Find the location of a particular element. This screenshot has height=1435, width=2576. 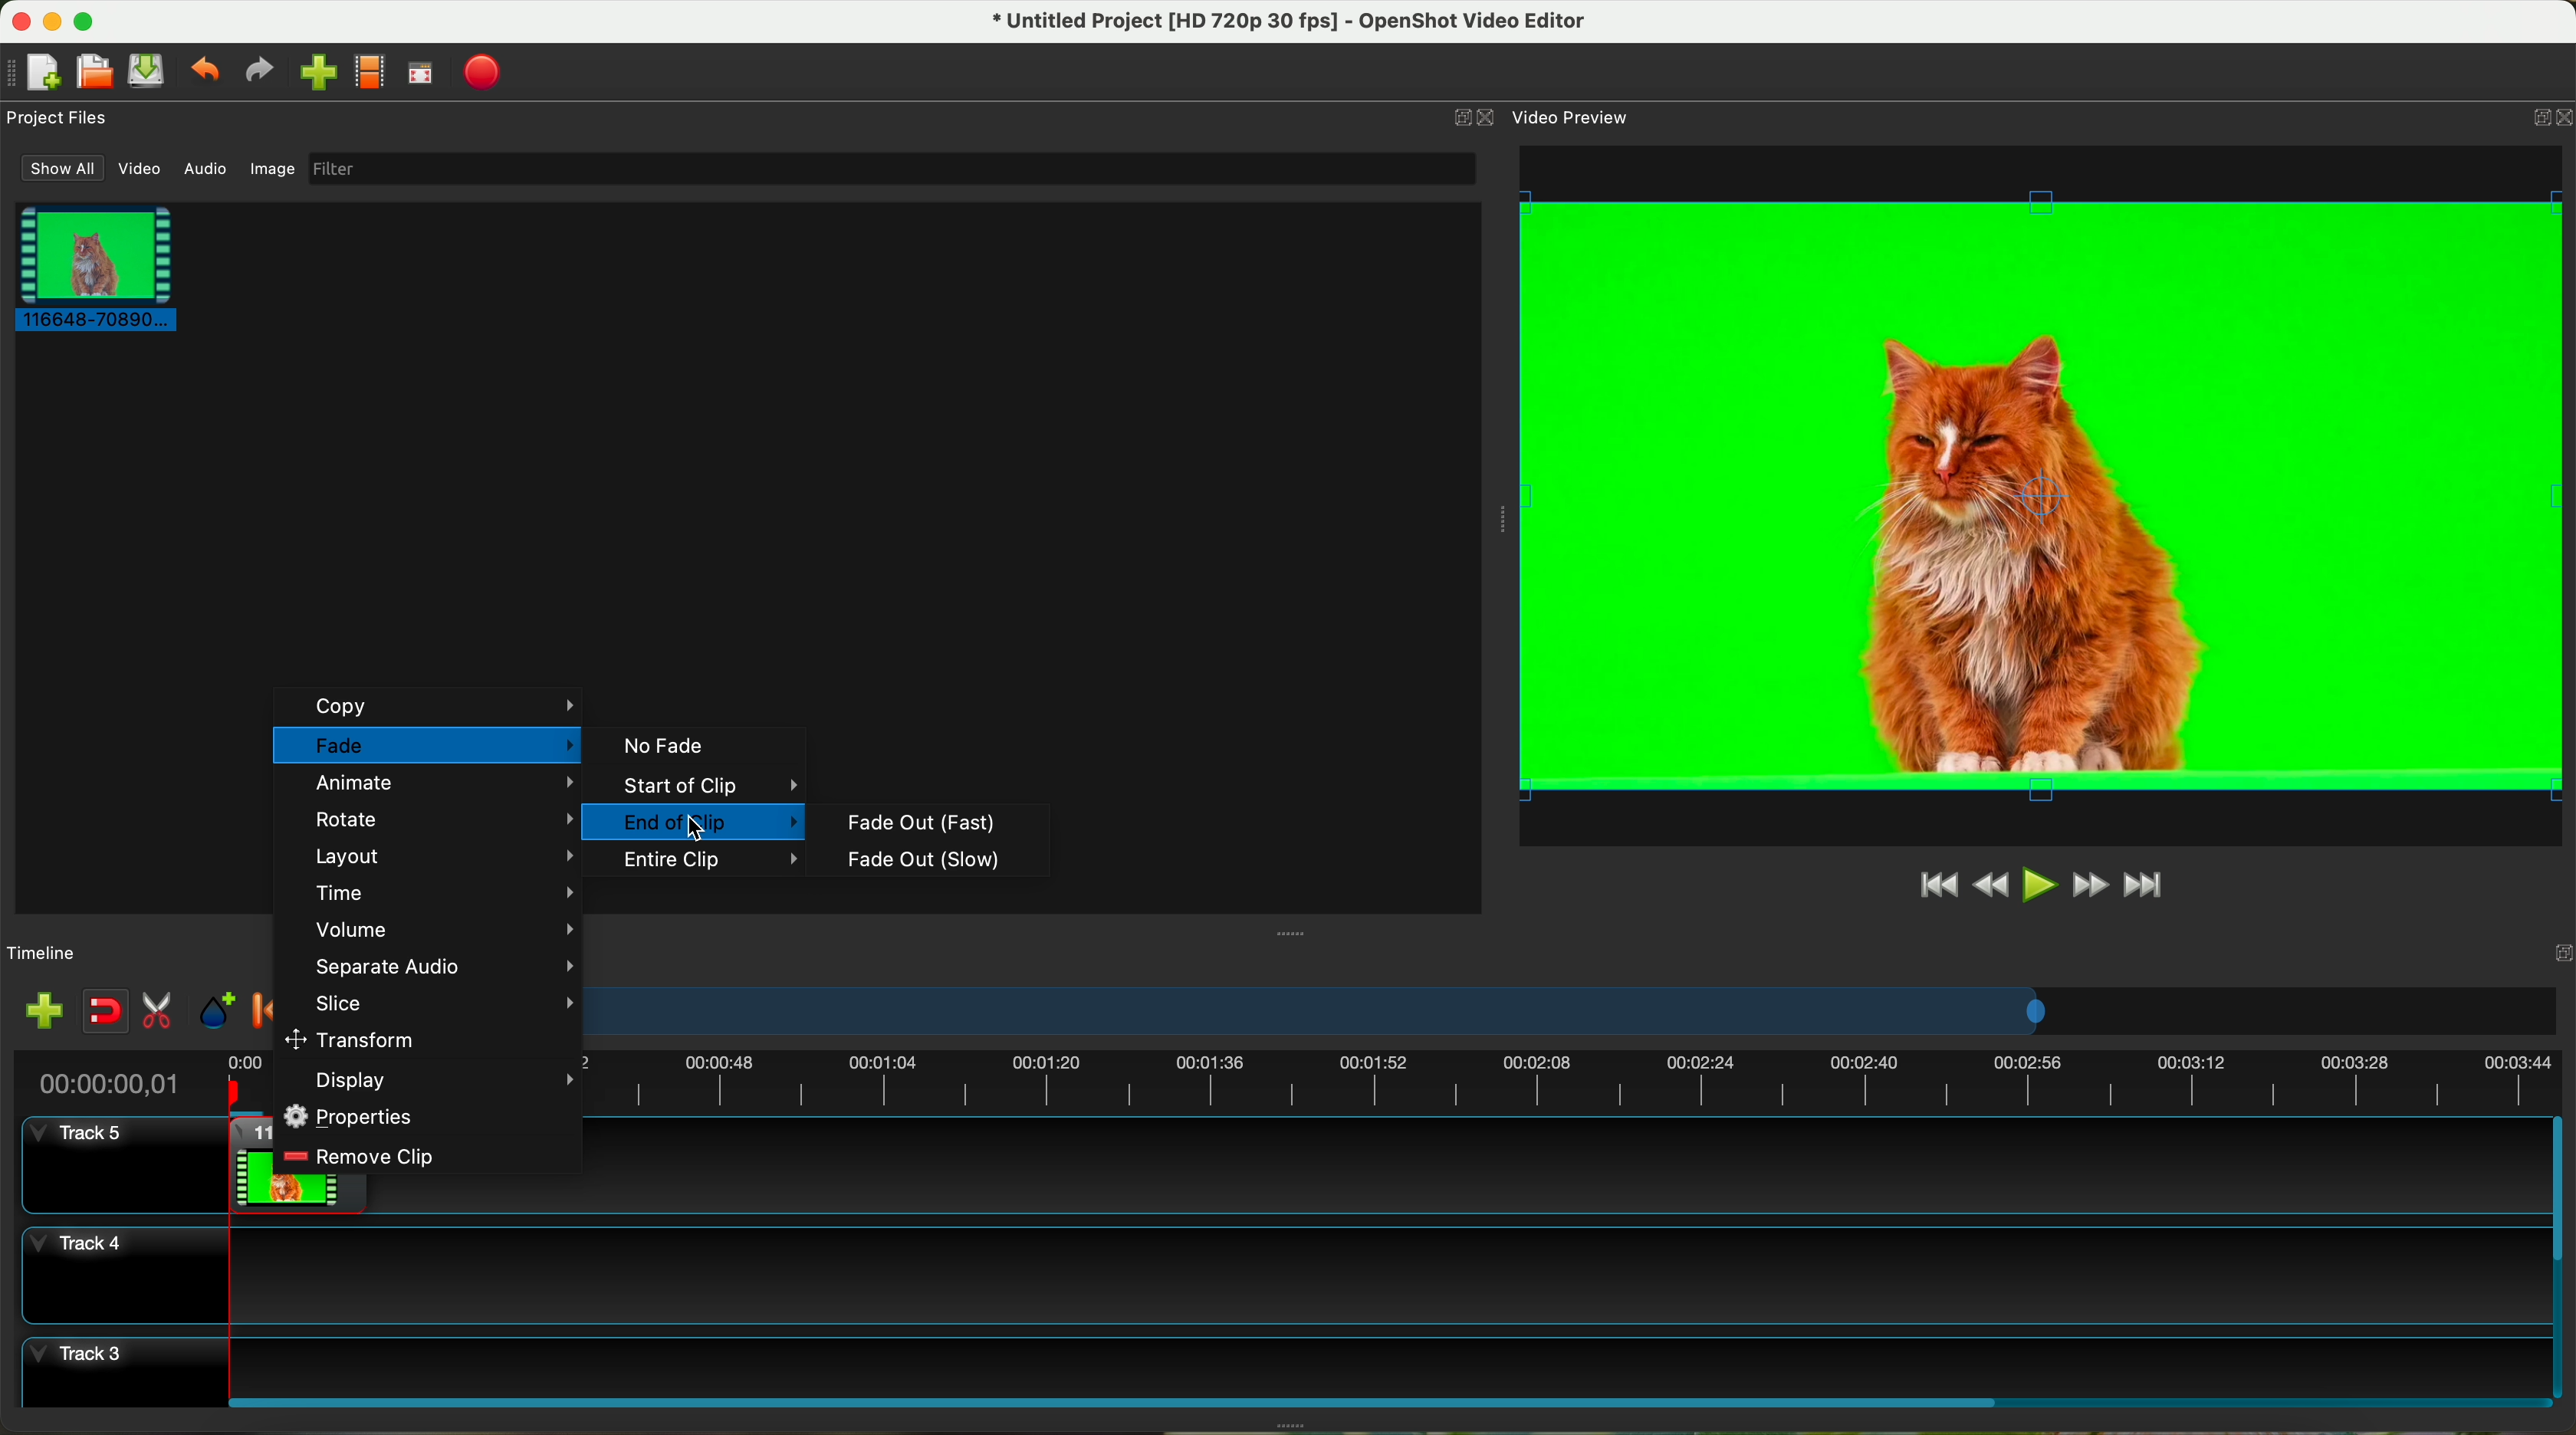

slice is located at coordinates (439, 1003).